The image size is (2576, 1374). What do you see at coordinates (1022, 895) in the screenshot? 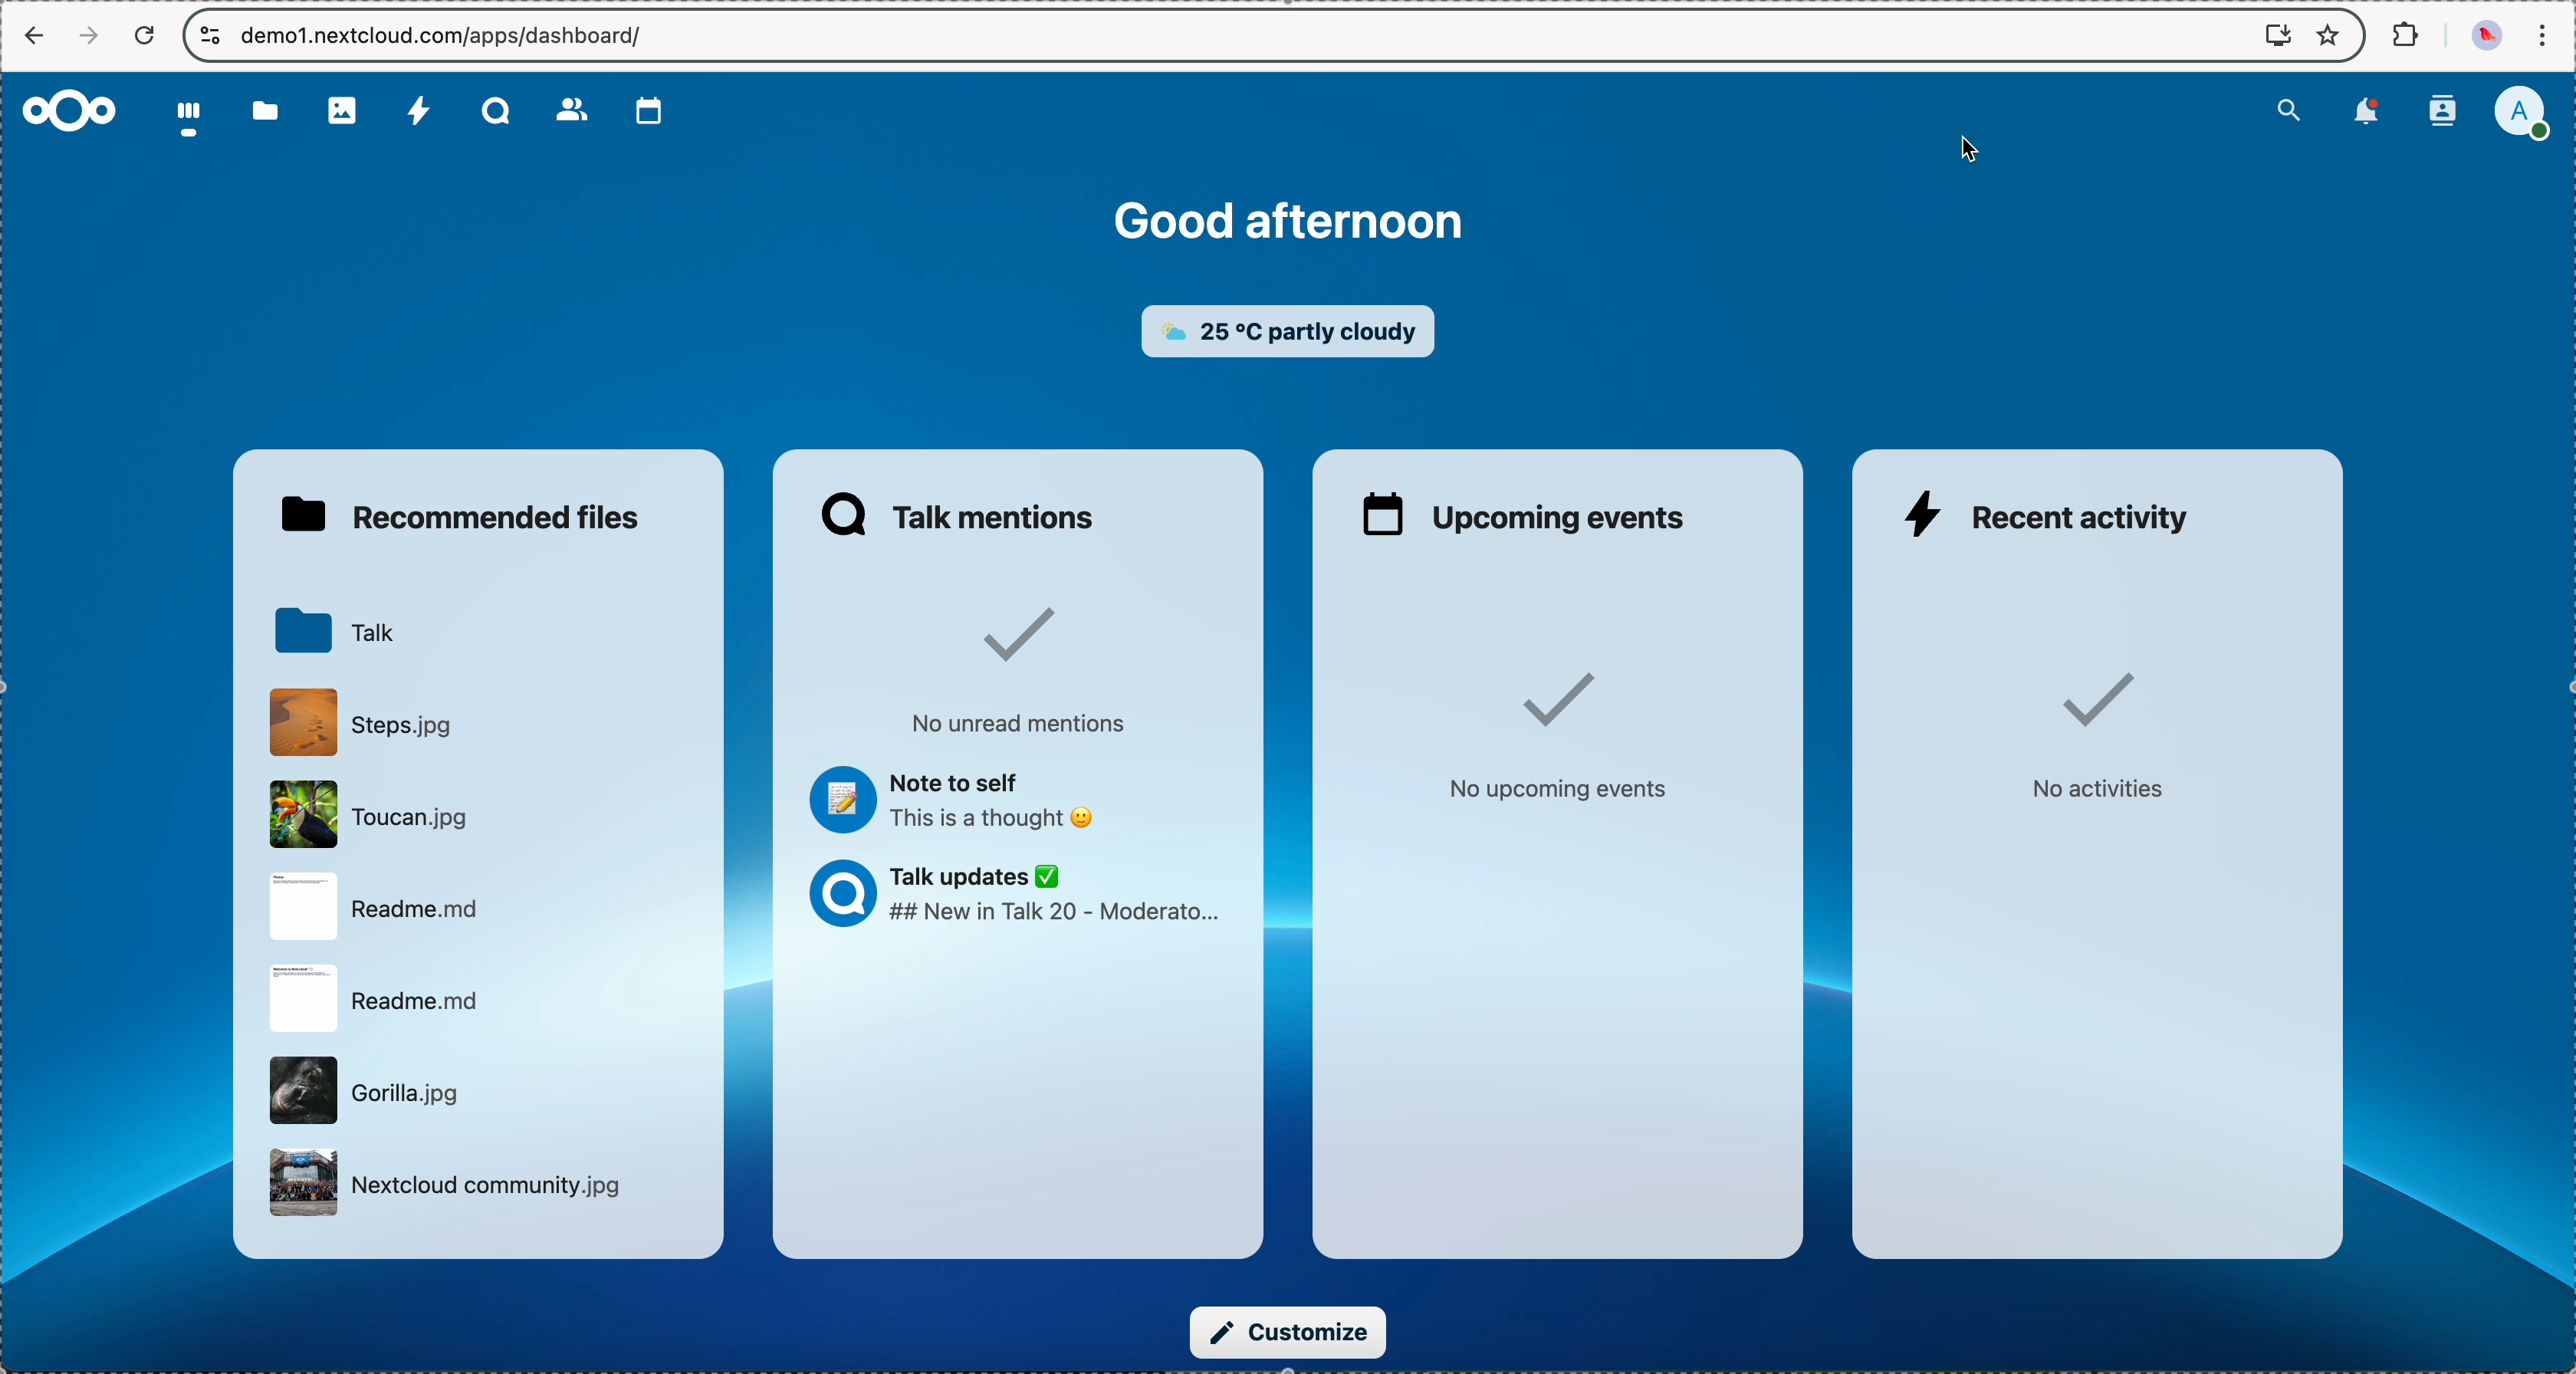
I see `Talk updates` at bounding box center [1022, 895].